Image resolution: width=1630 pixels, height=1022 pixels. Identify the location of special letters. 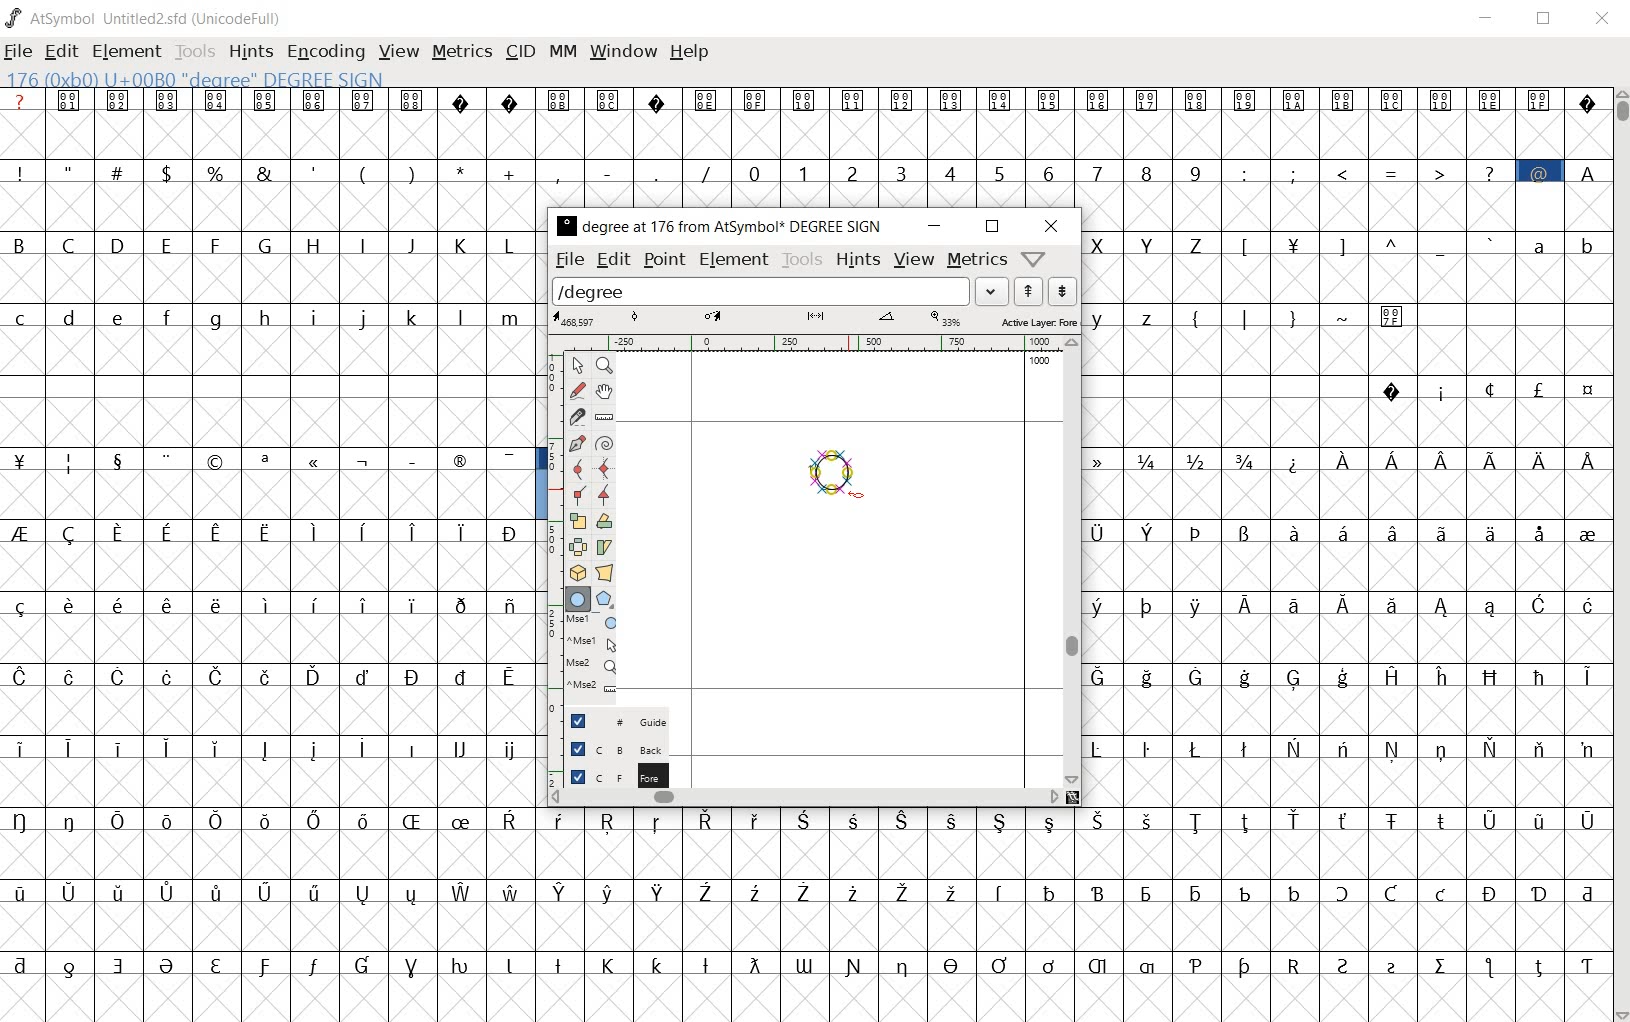
(1071, 889).